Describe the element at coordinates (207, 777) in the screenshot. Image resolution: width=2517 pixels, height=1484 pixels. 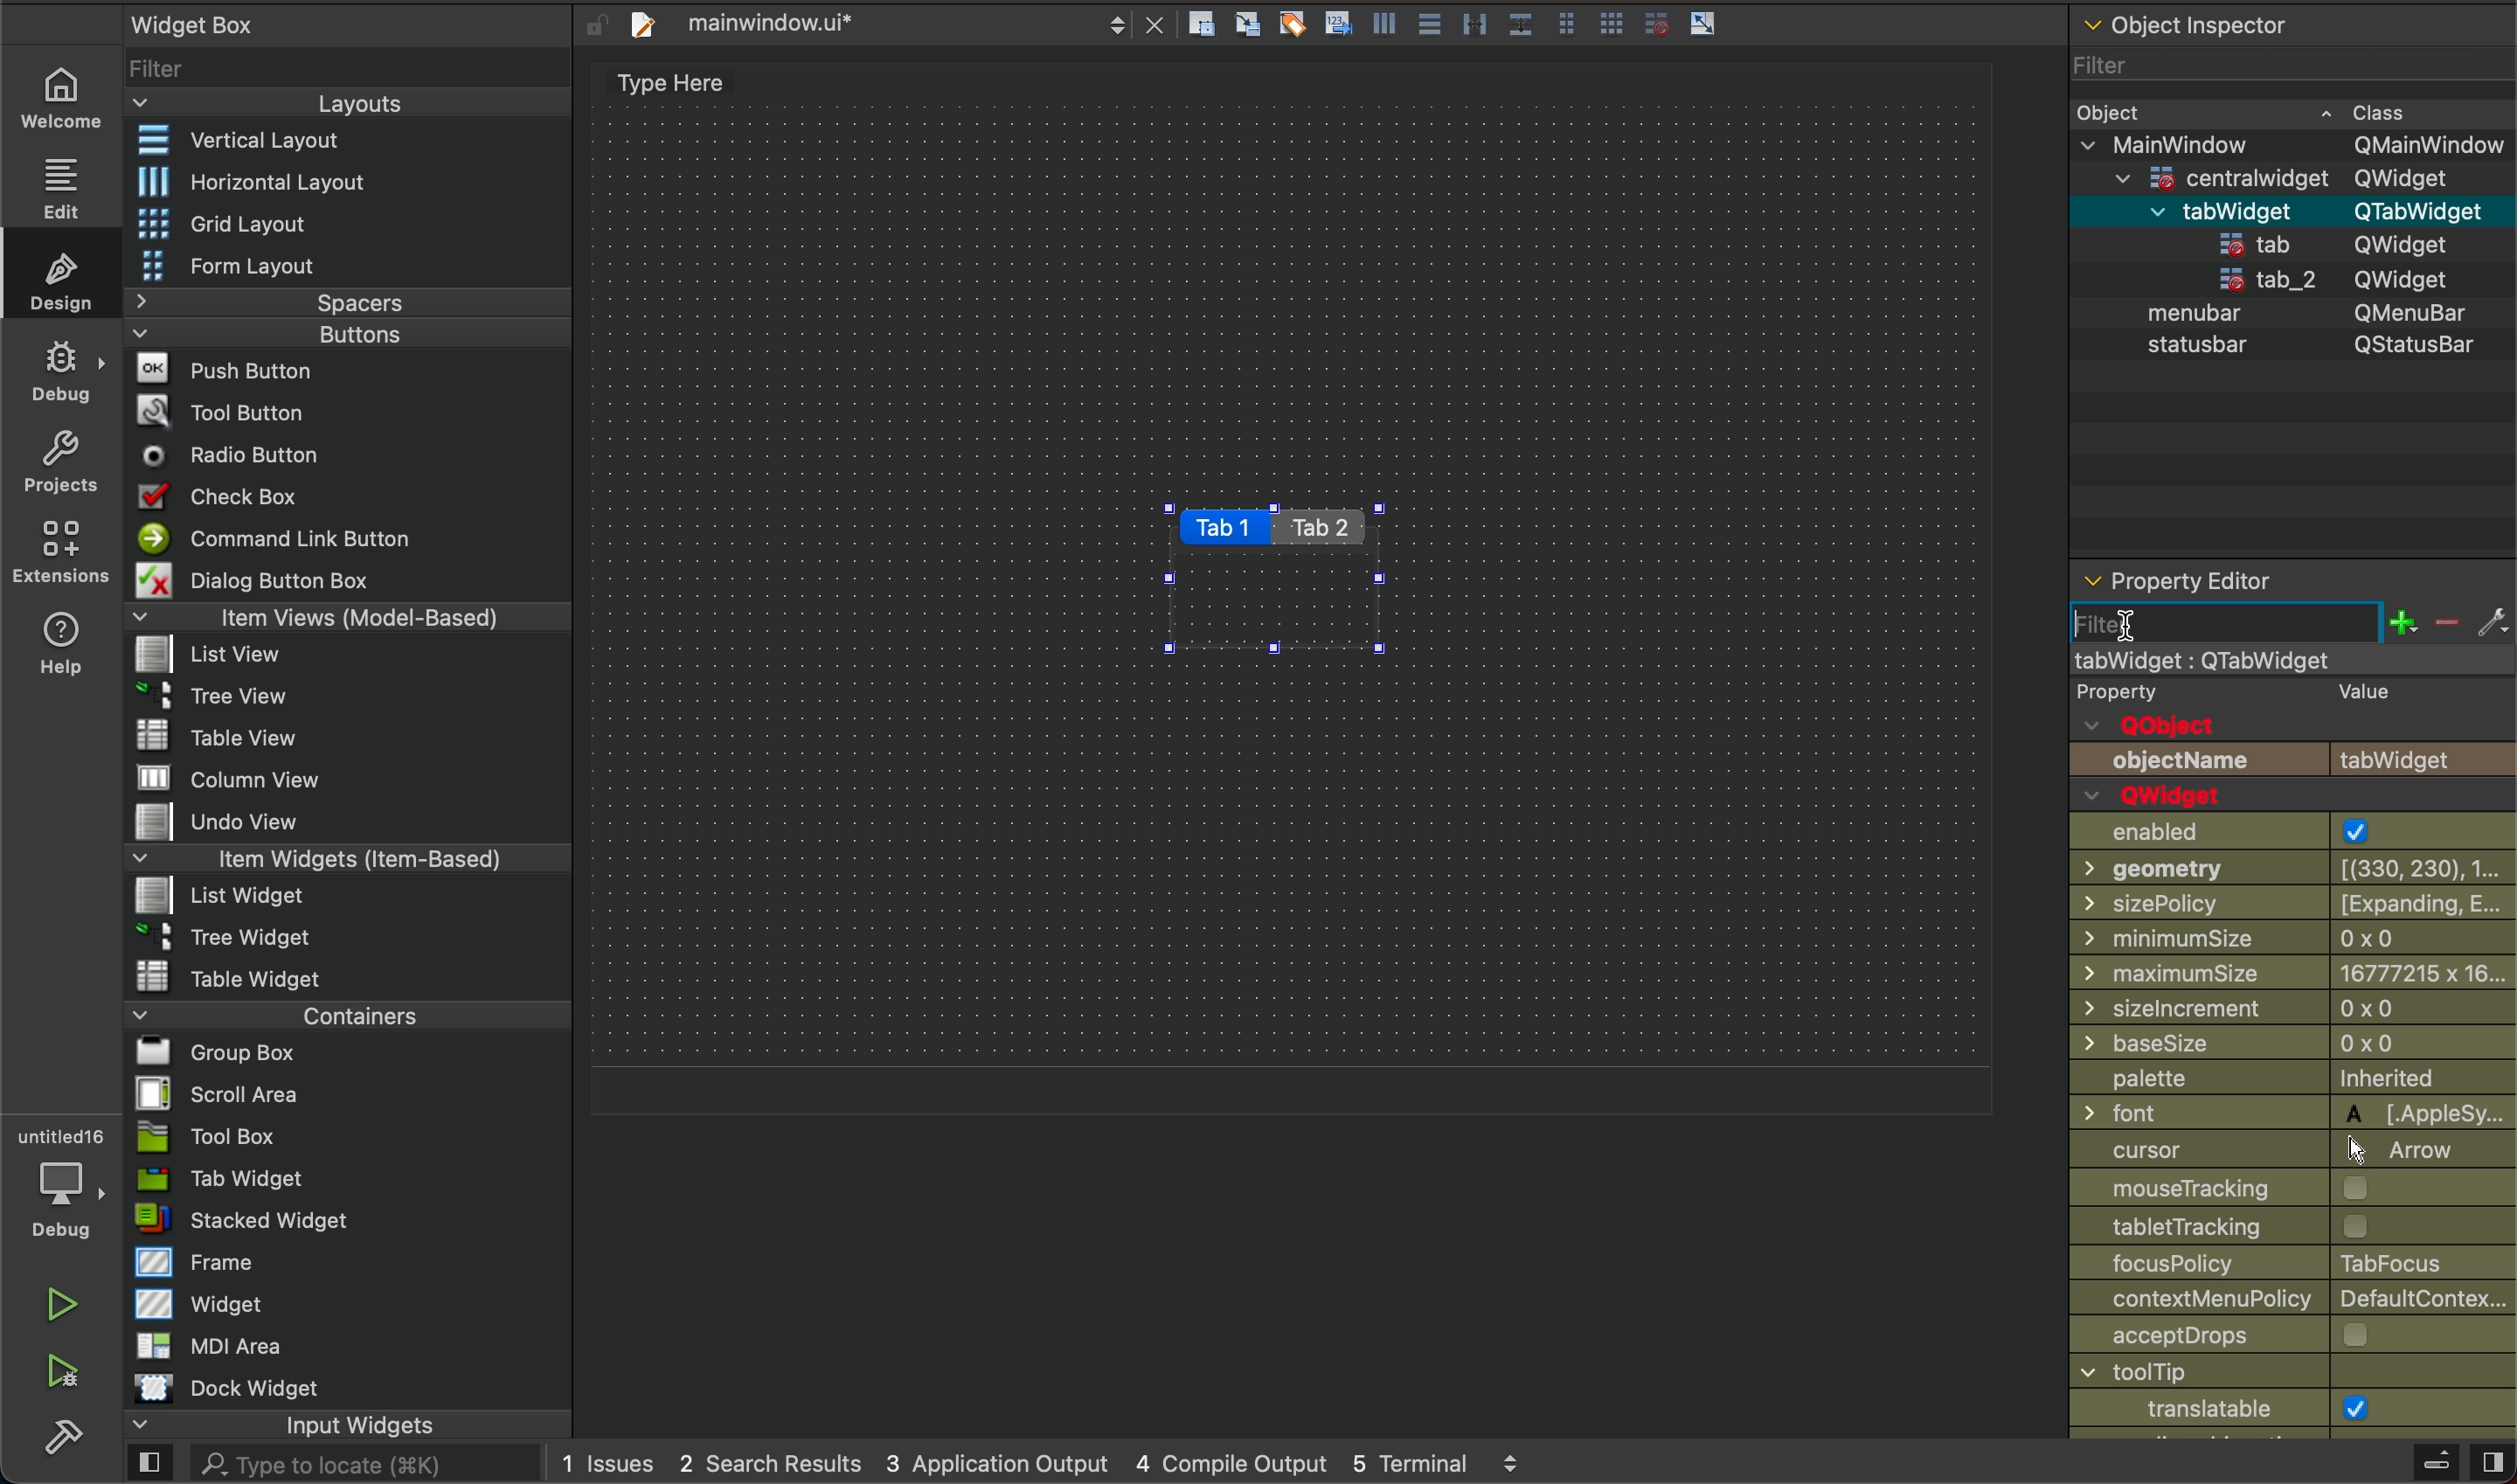
I see `MW column view` at that location.